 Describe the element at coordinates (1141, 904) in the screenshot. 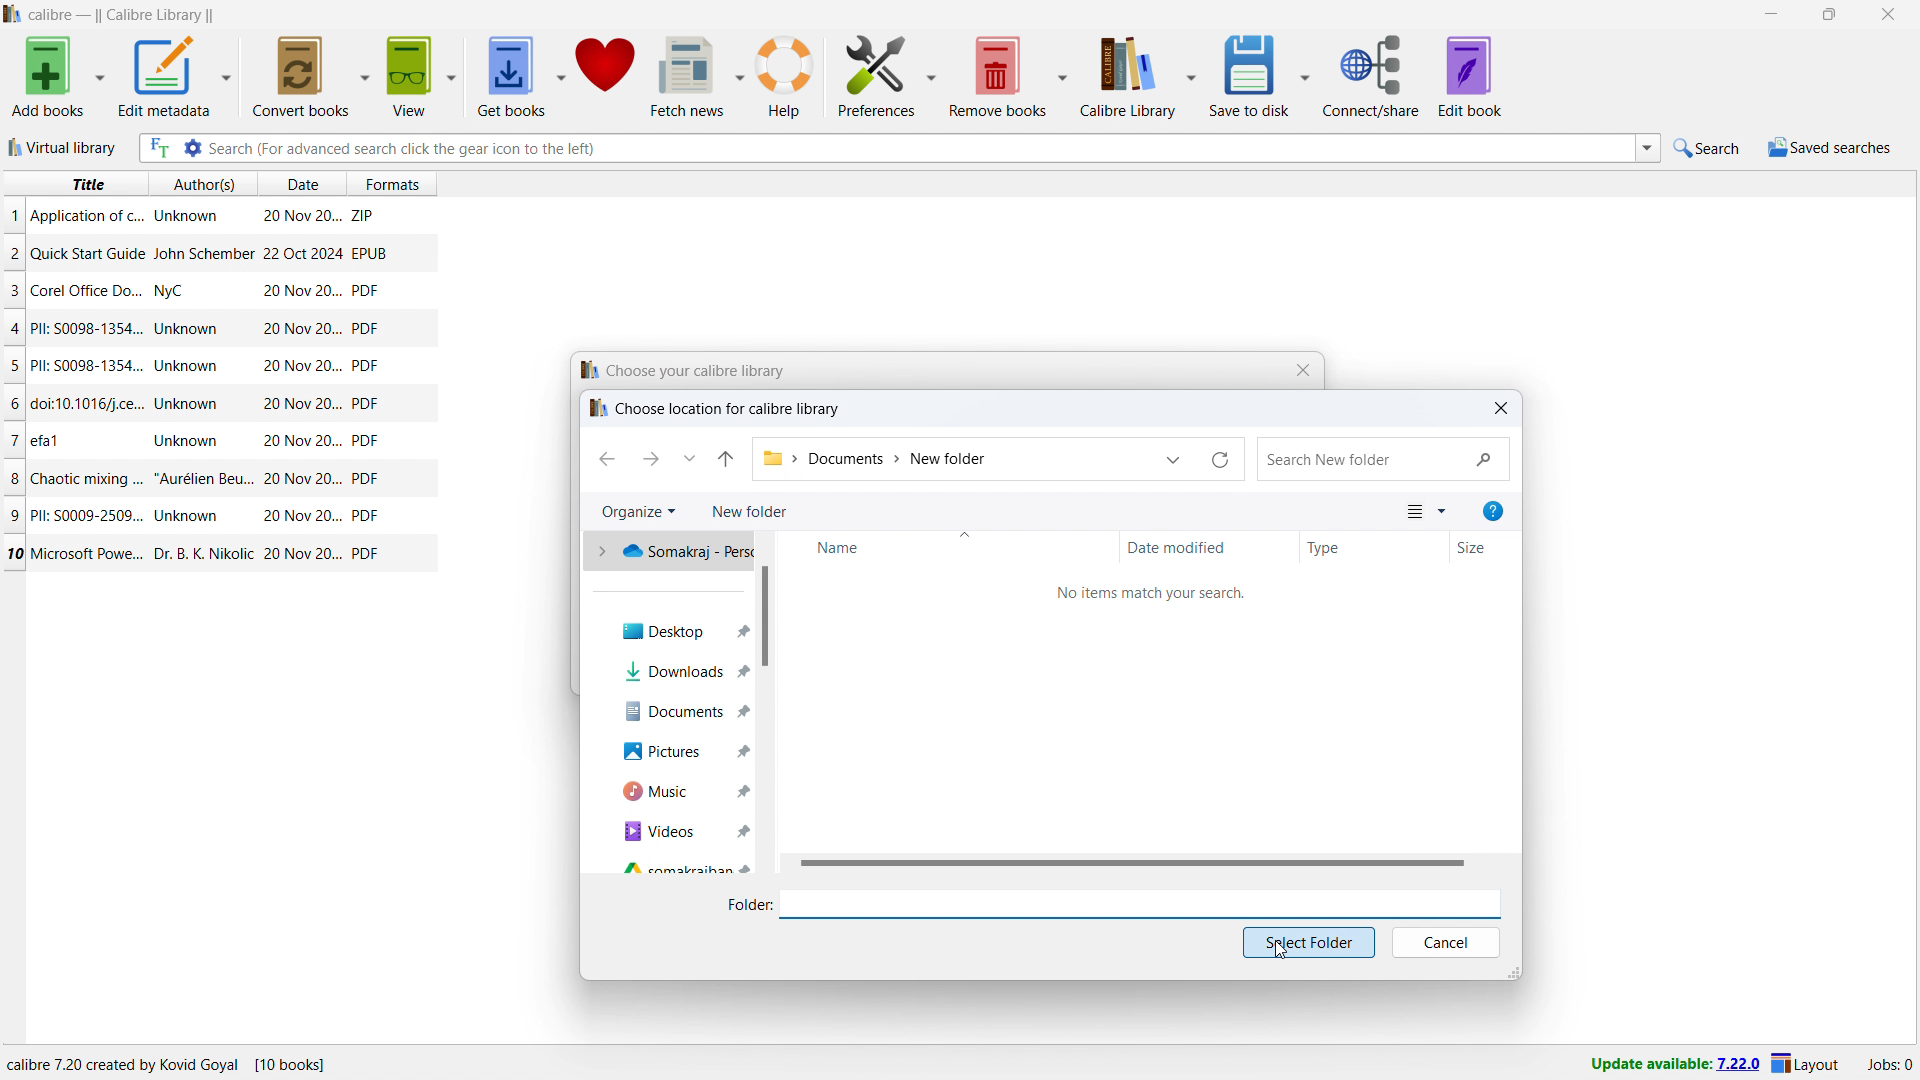

I see `enter name` at that location.